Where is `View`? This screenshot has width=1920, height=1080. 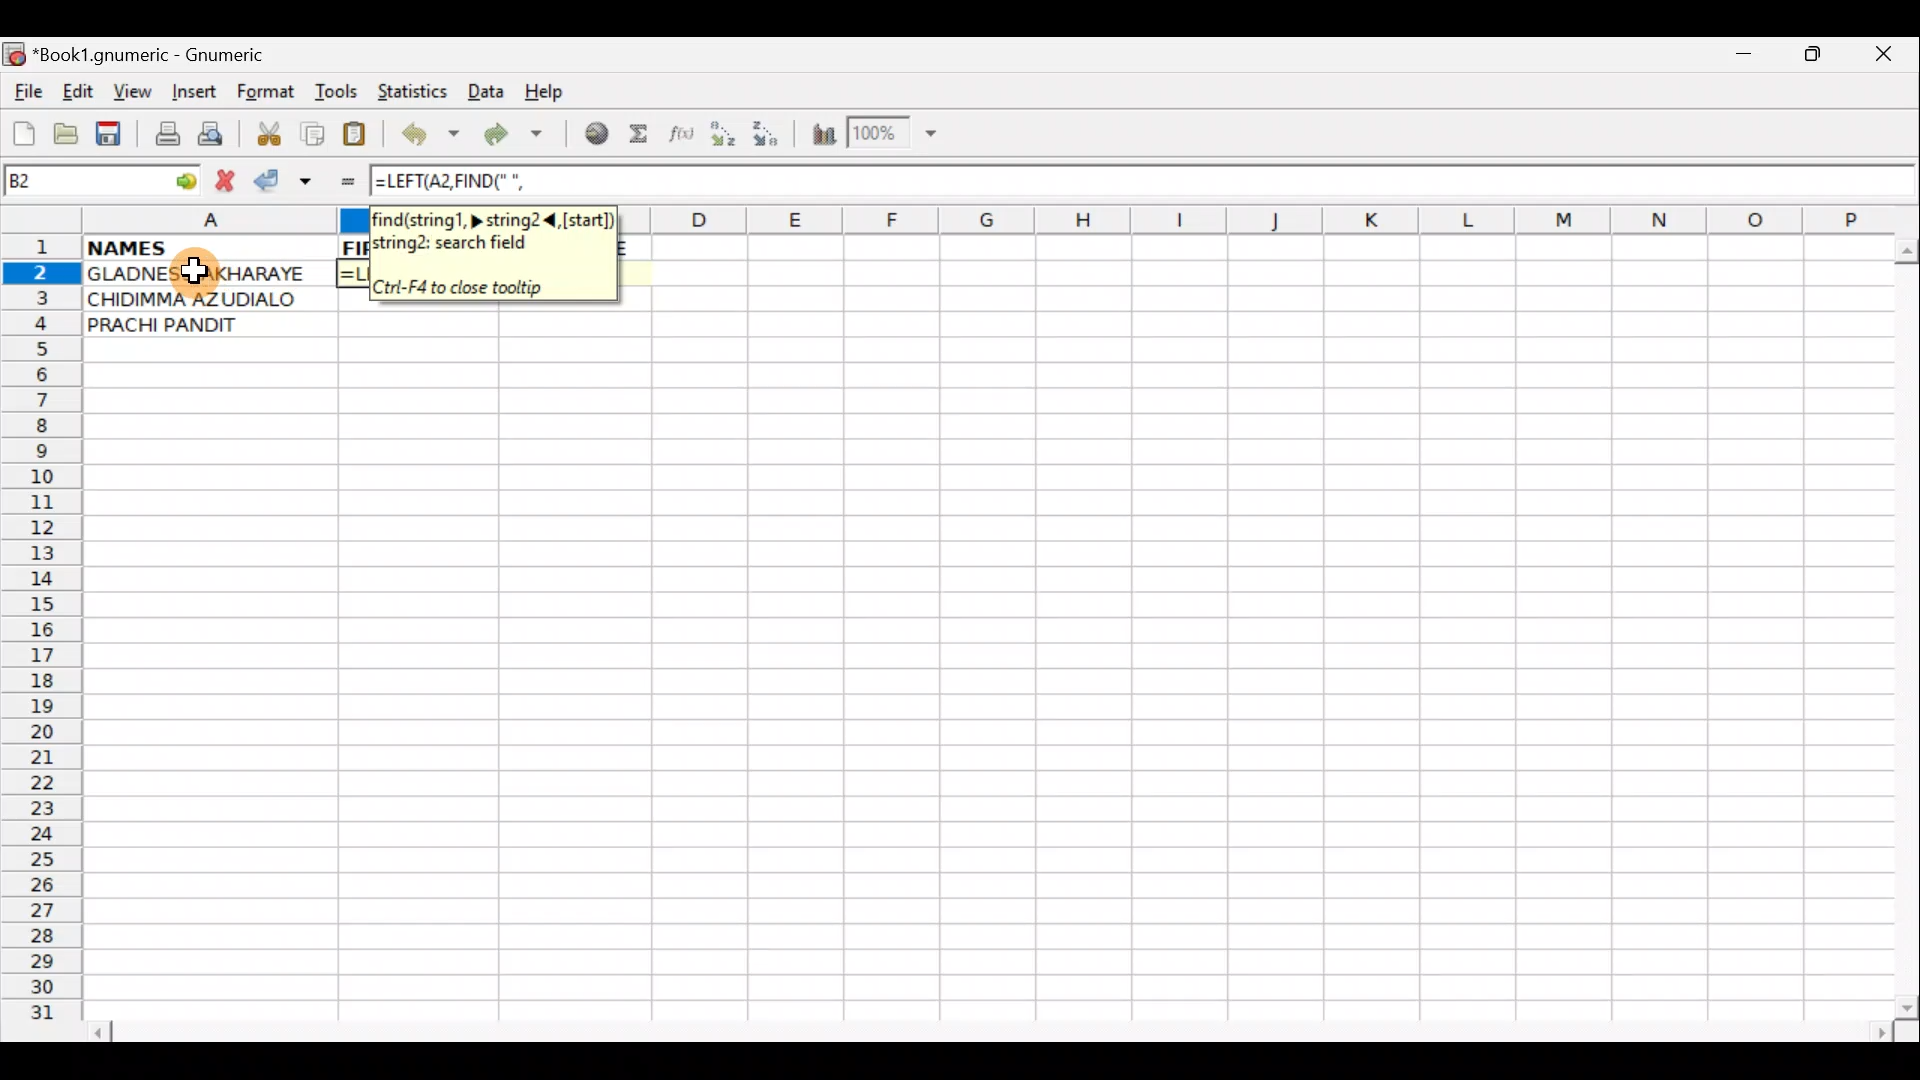 View is located at coordinates (127, 91).